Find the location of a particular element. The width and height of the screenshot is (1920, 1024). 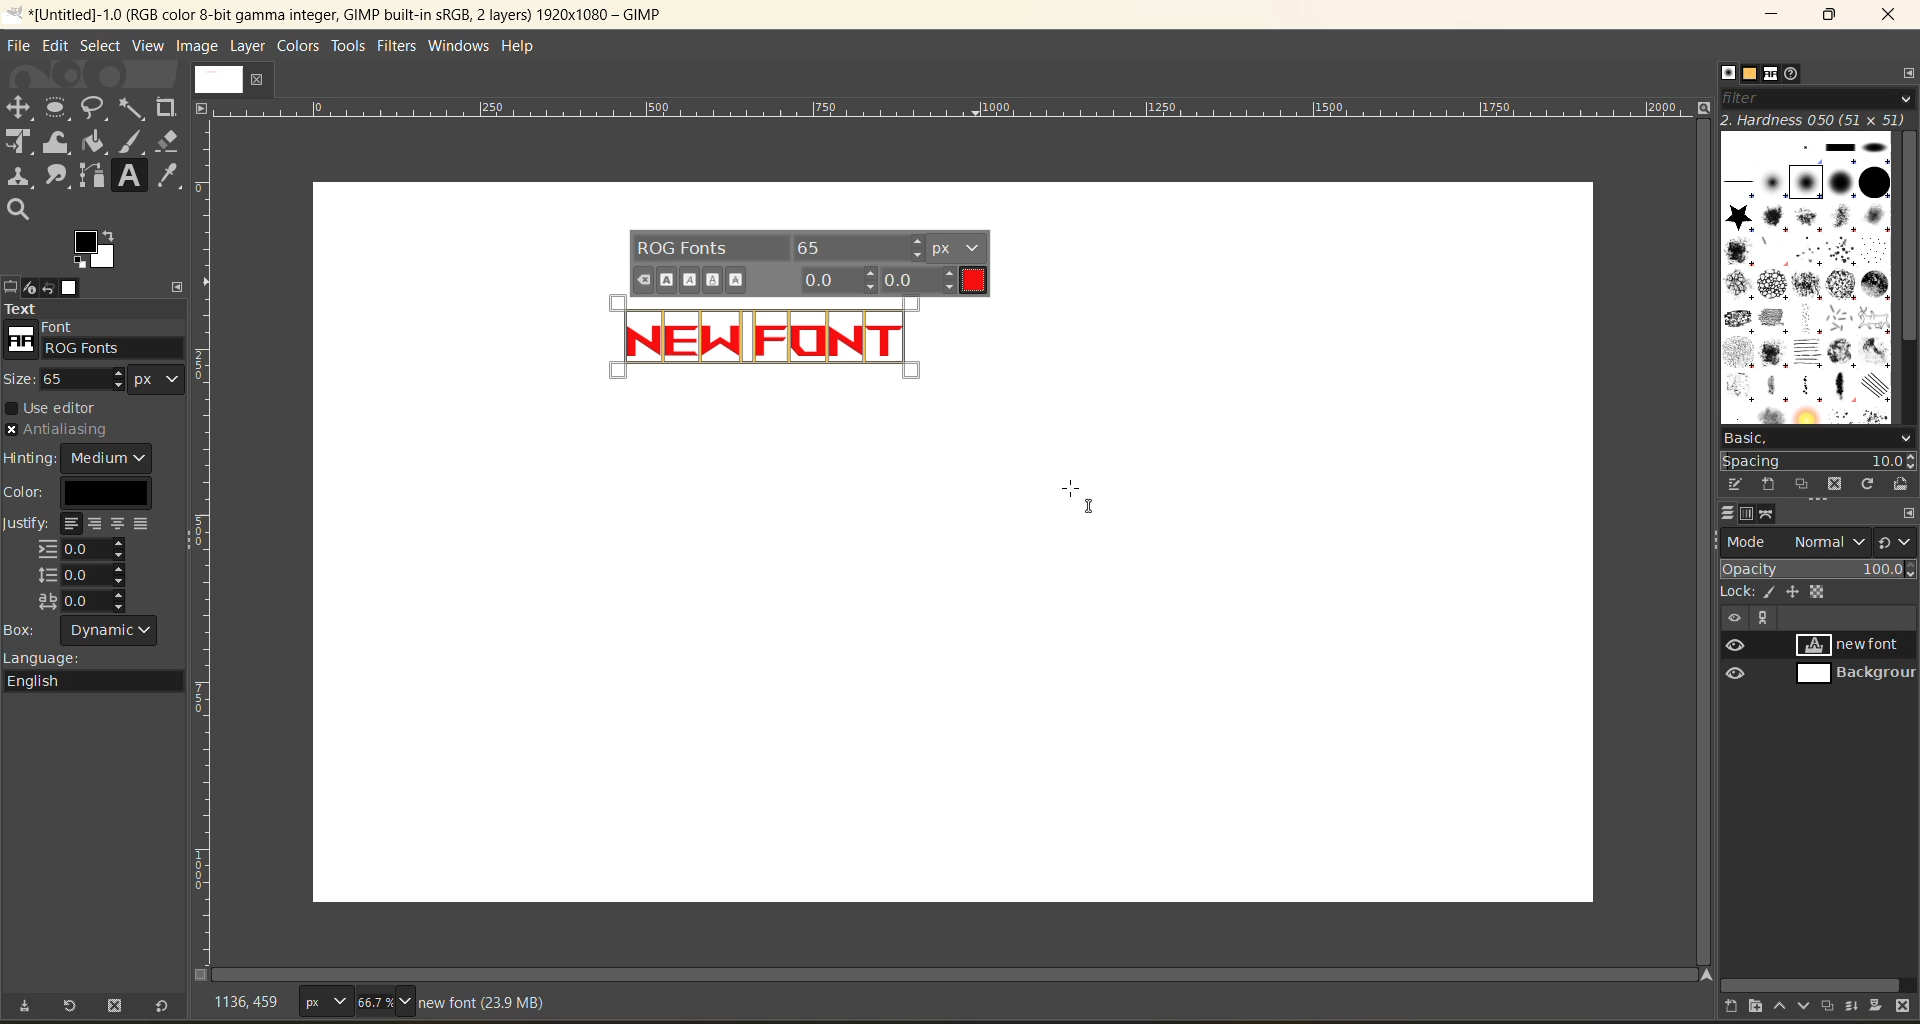

edit is located at coordinates (52, 45).